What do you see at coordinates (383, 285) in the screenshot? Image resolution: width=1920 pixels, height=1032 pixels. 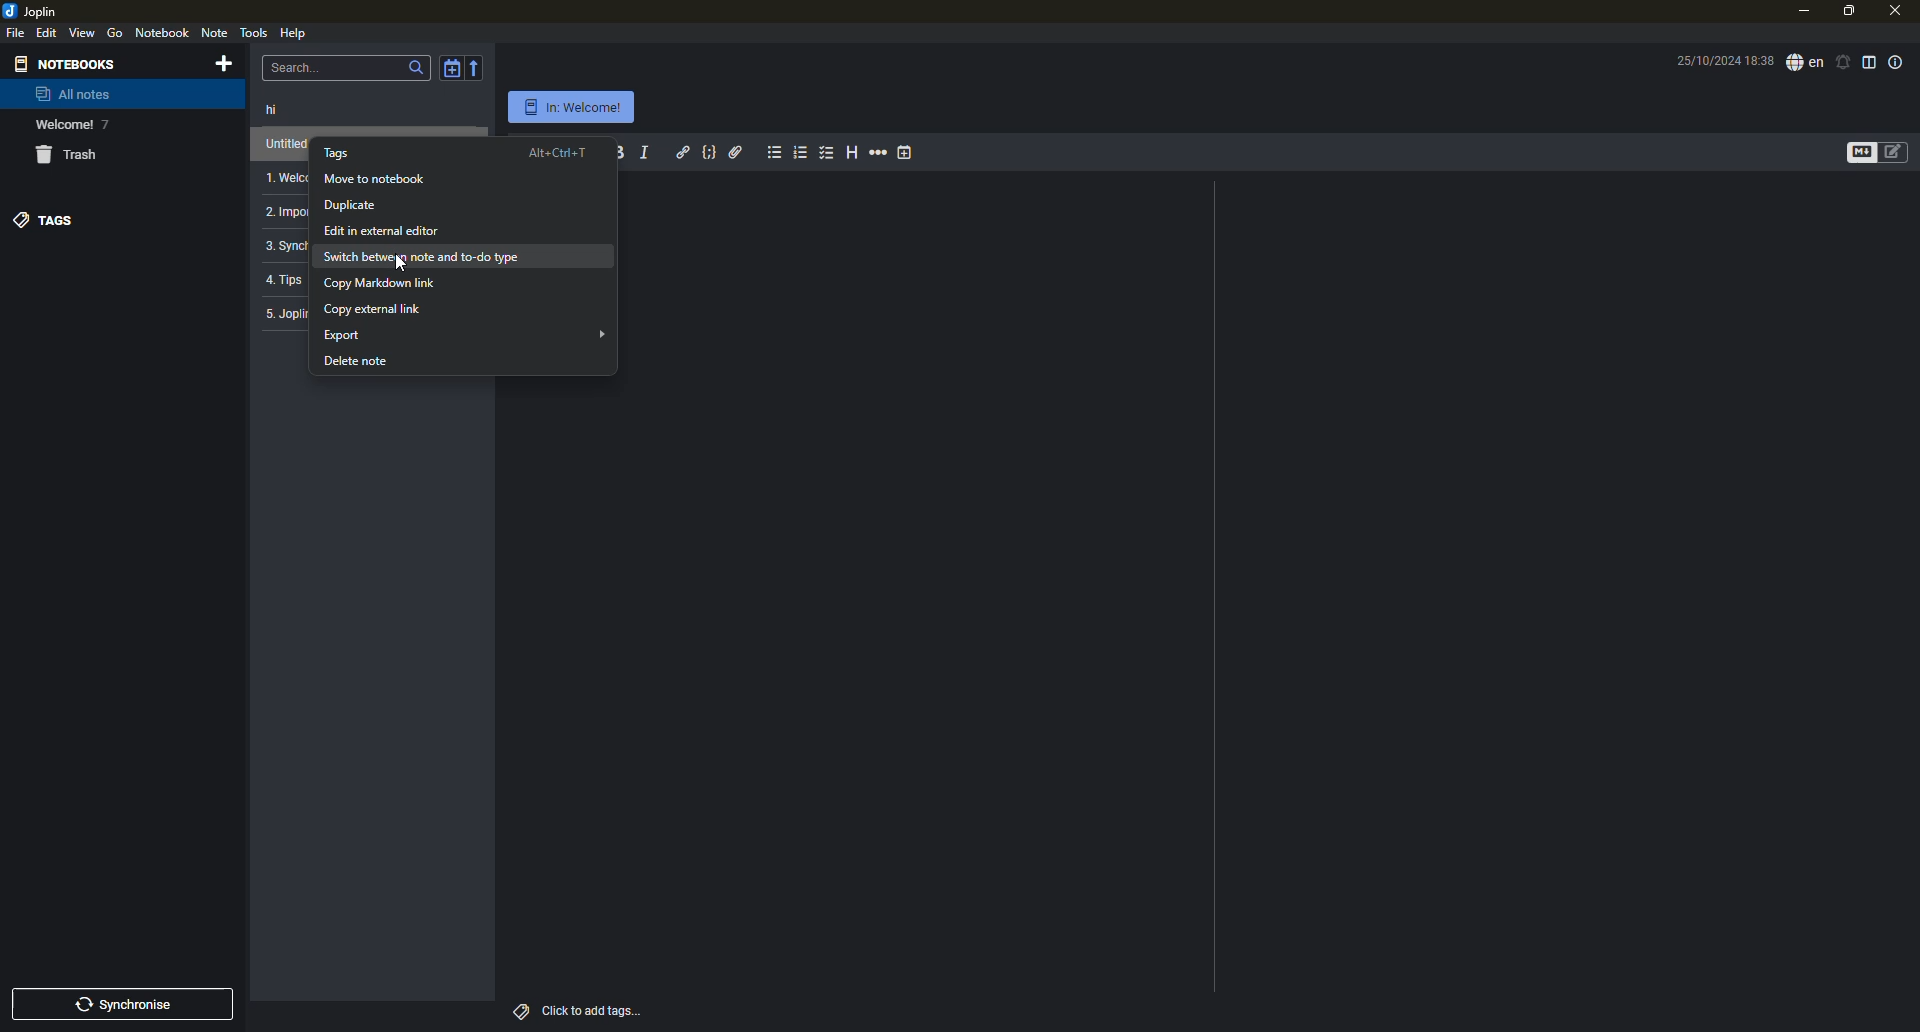 I see `copy markdown link` at bounding box center [383, 285].